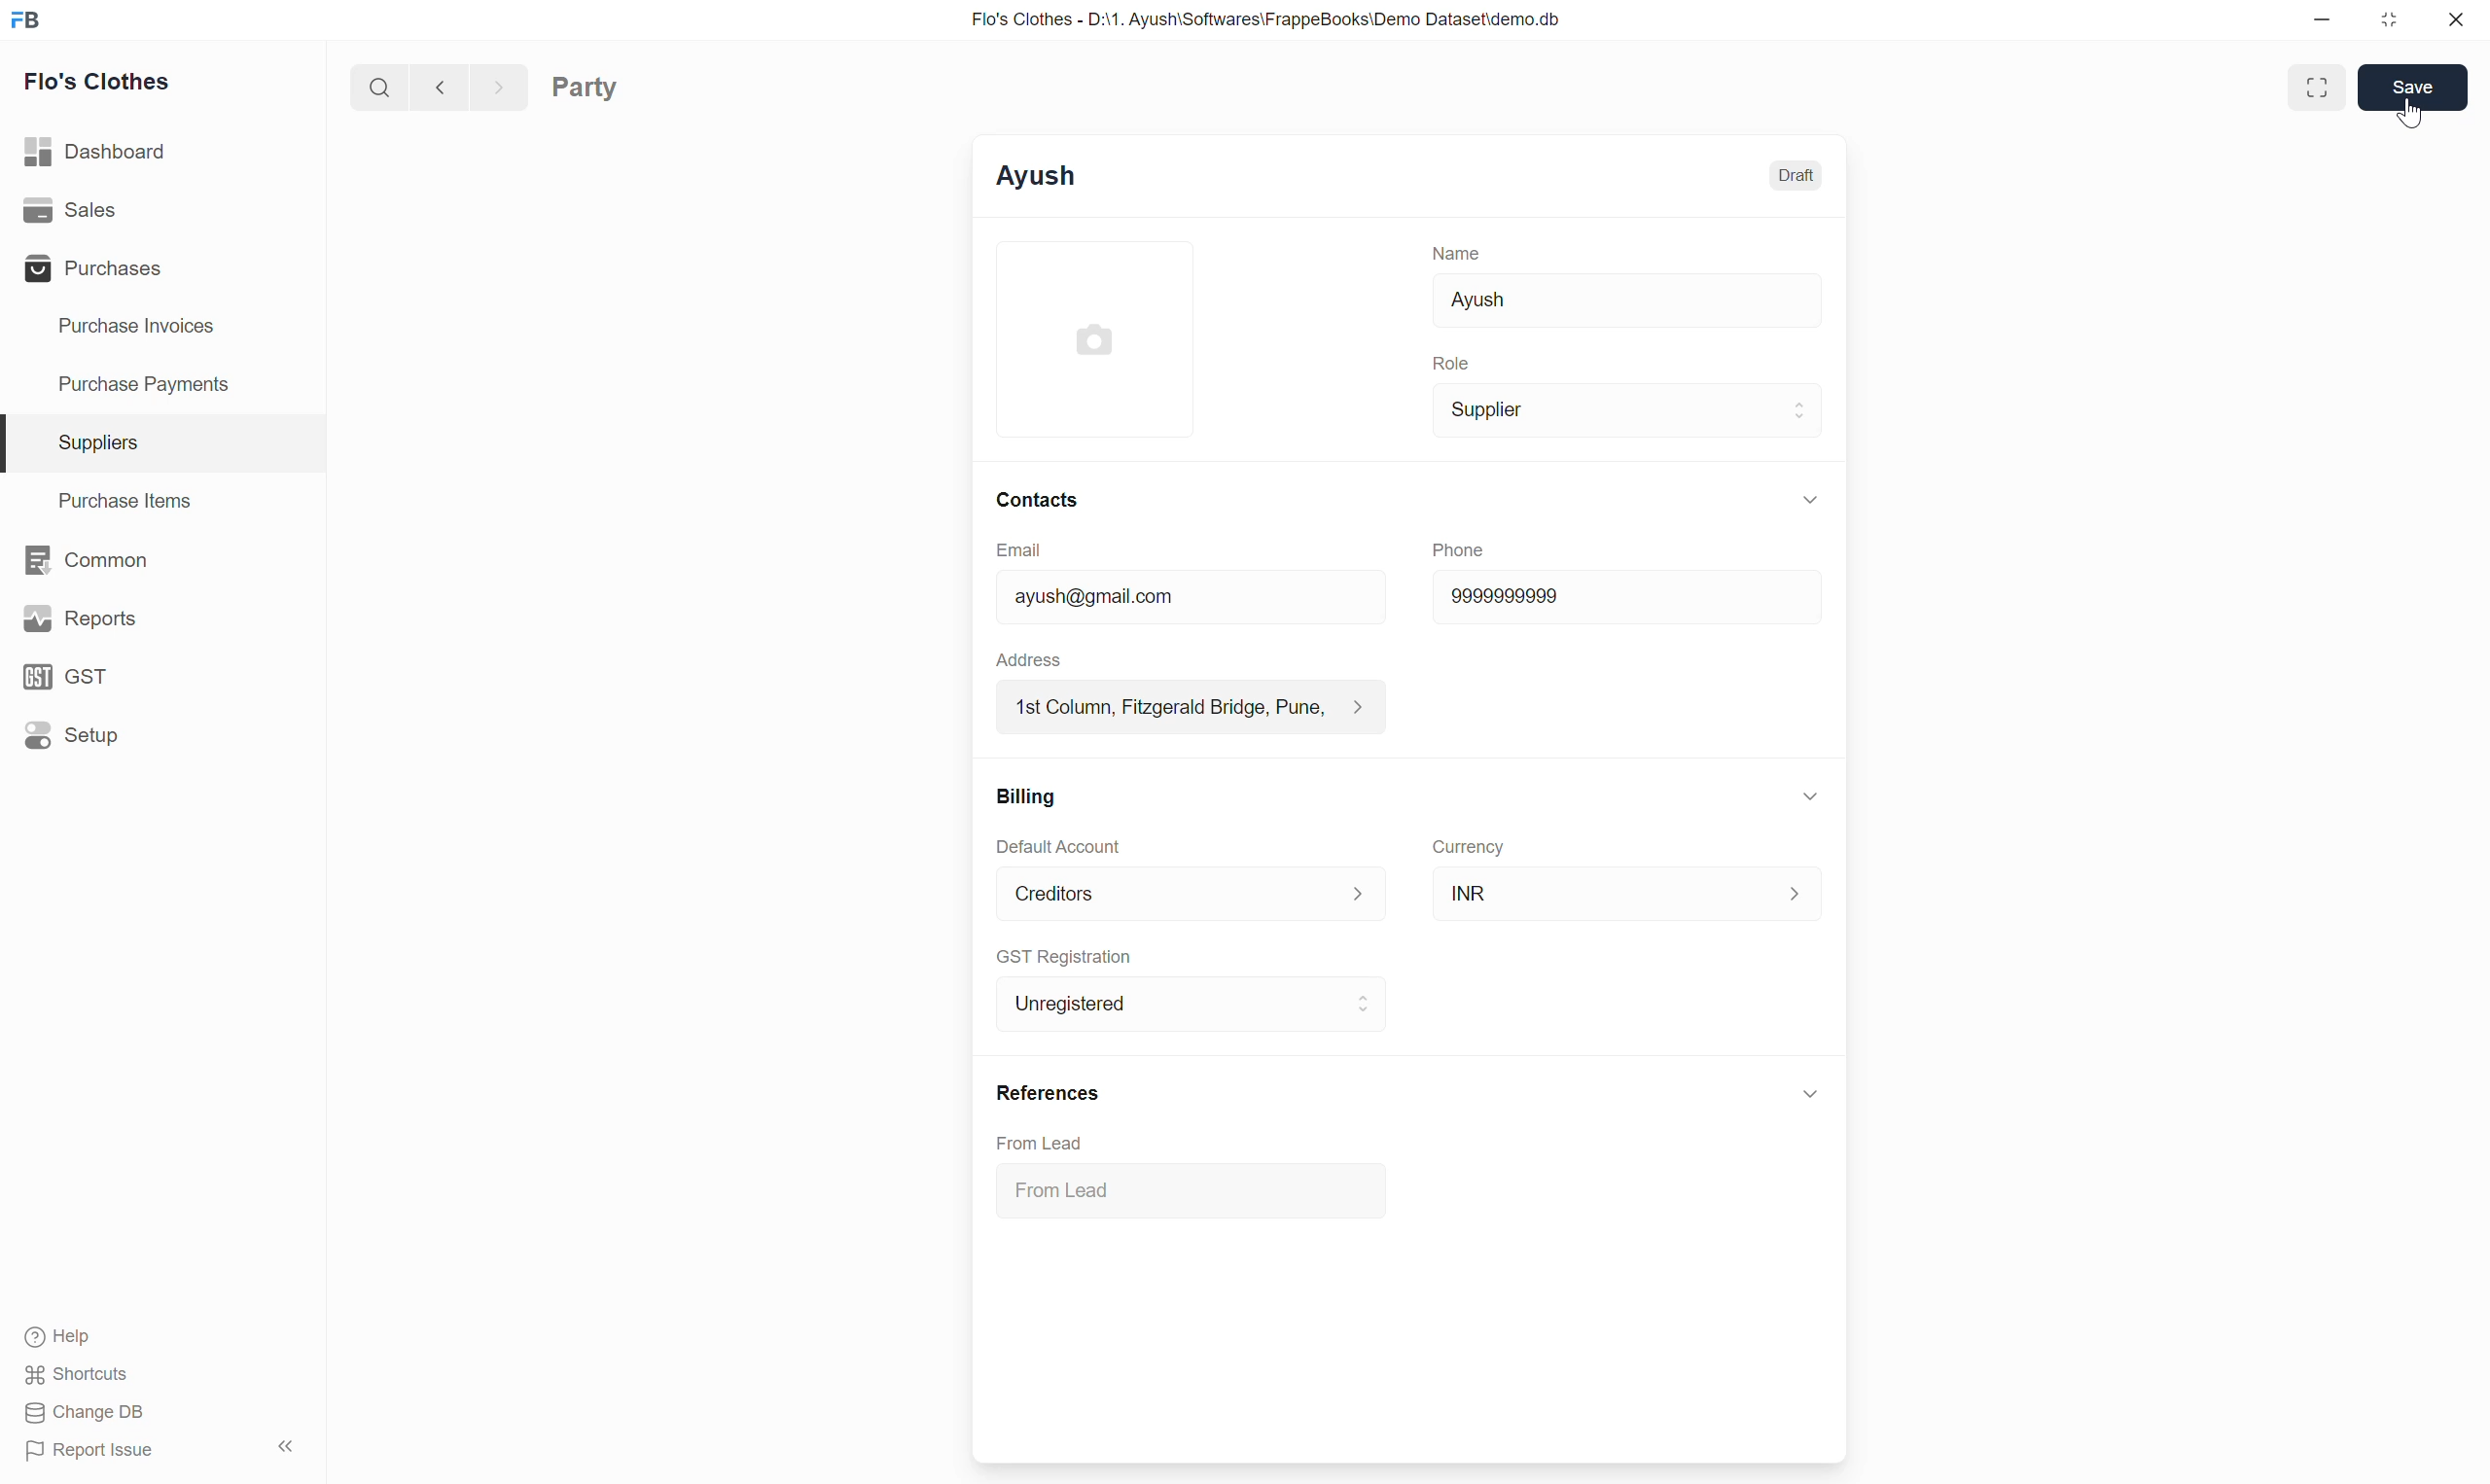 This screenshot has width=2490, height=1484. What do you see at coordinates (161, 735) in the screenshot?
I see `Setup` at bounding box center [161, 735].